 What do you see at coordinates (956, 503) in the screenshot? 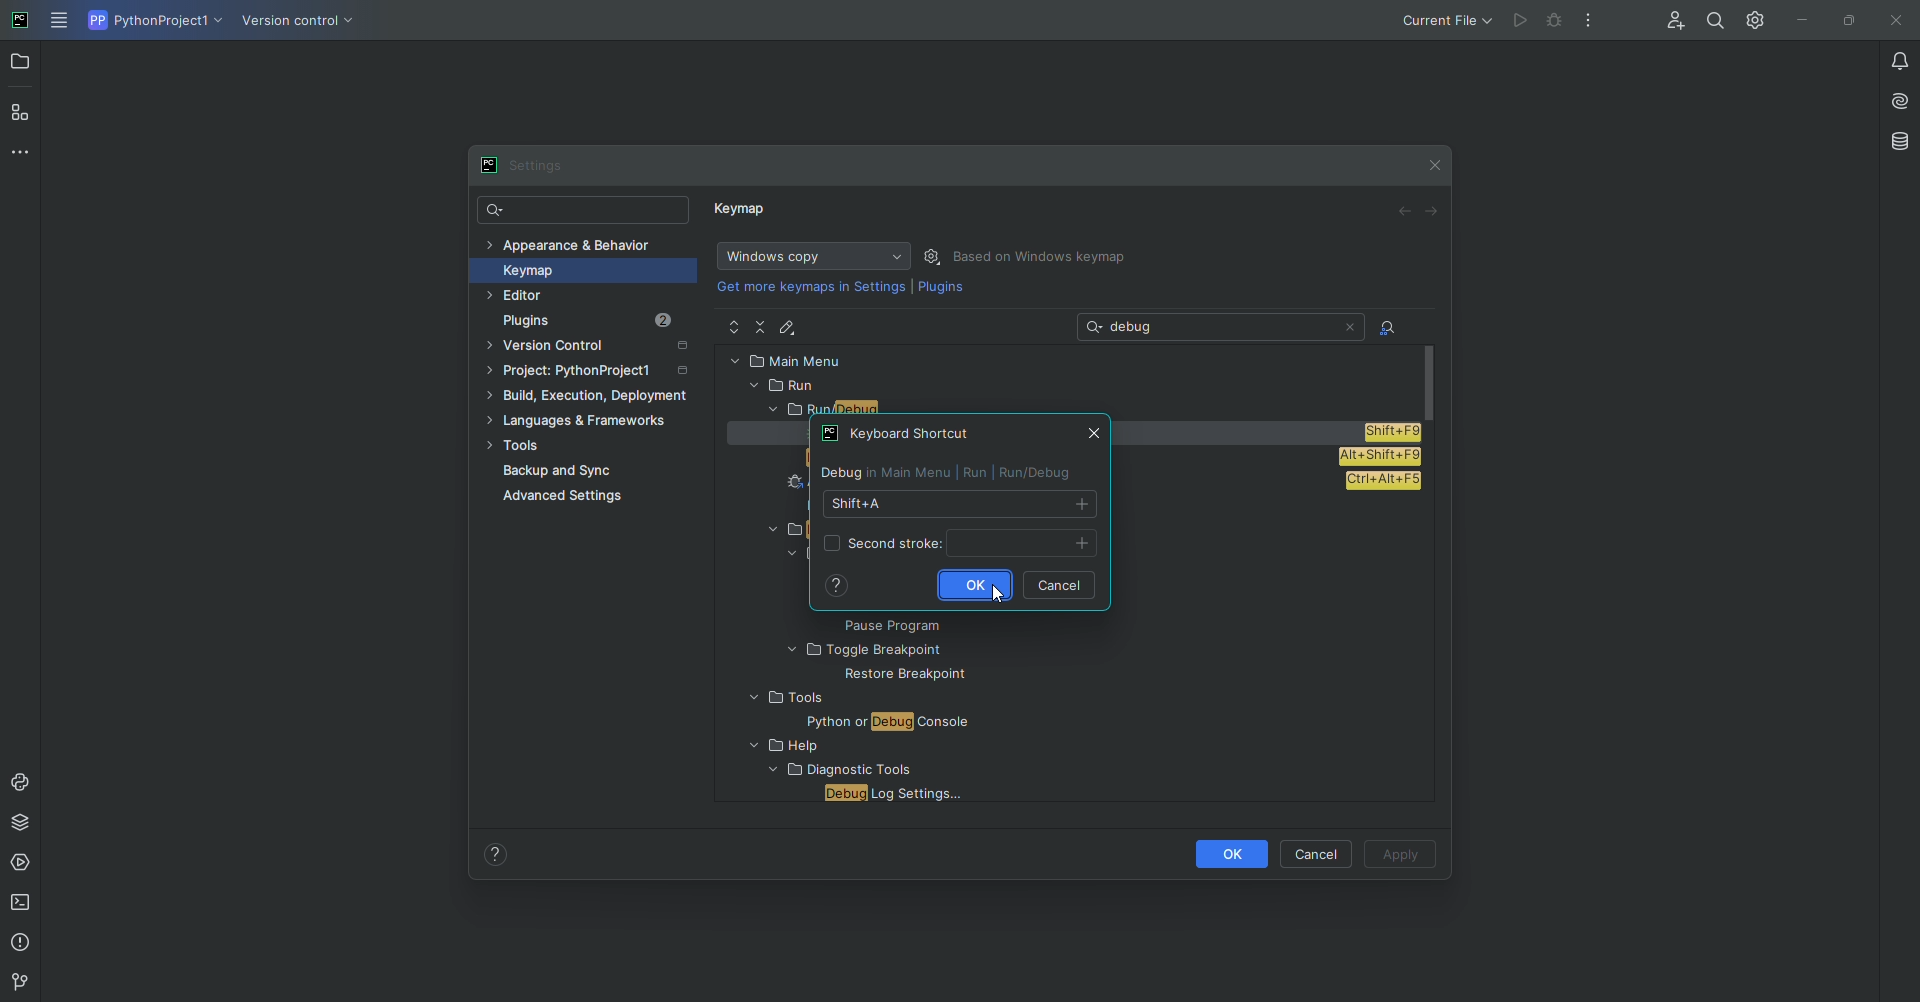
I see `shortcut` at bounding box center [956, 503].